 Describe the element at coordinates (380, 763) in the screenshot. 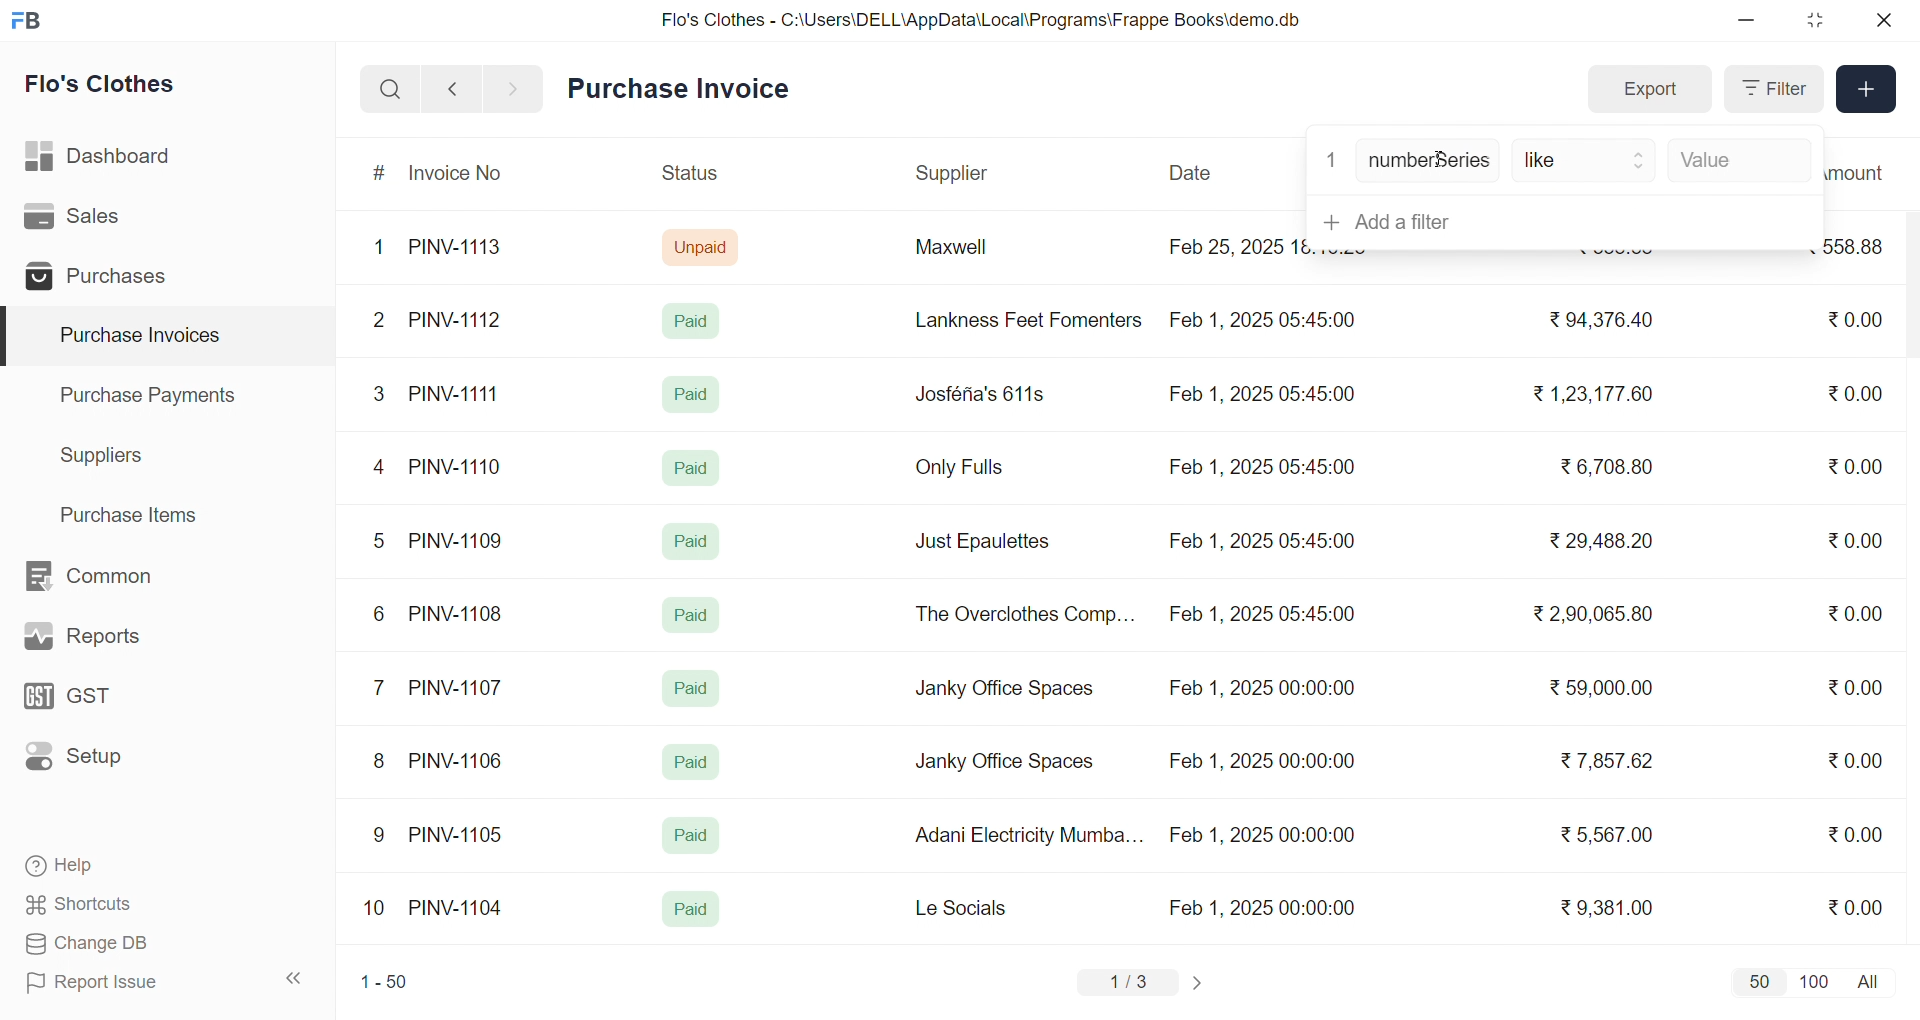

I see `8` at that location.